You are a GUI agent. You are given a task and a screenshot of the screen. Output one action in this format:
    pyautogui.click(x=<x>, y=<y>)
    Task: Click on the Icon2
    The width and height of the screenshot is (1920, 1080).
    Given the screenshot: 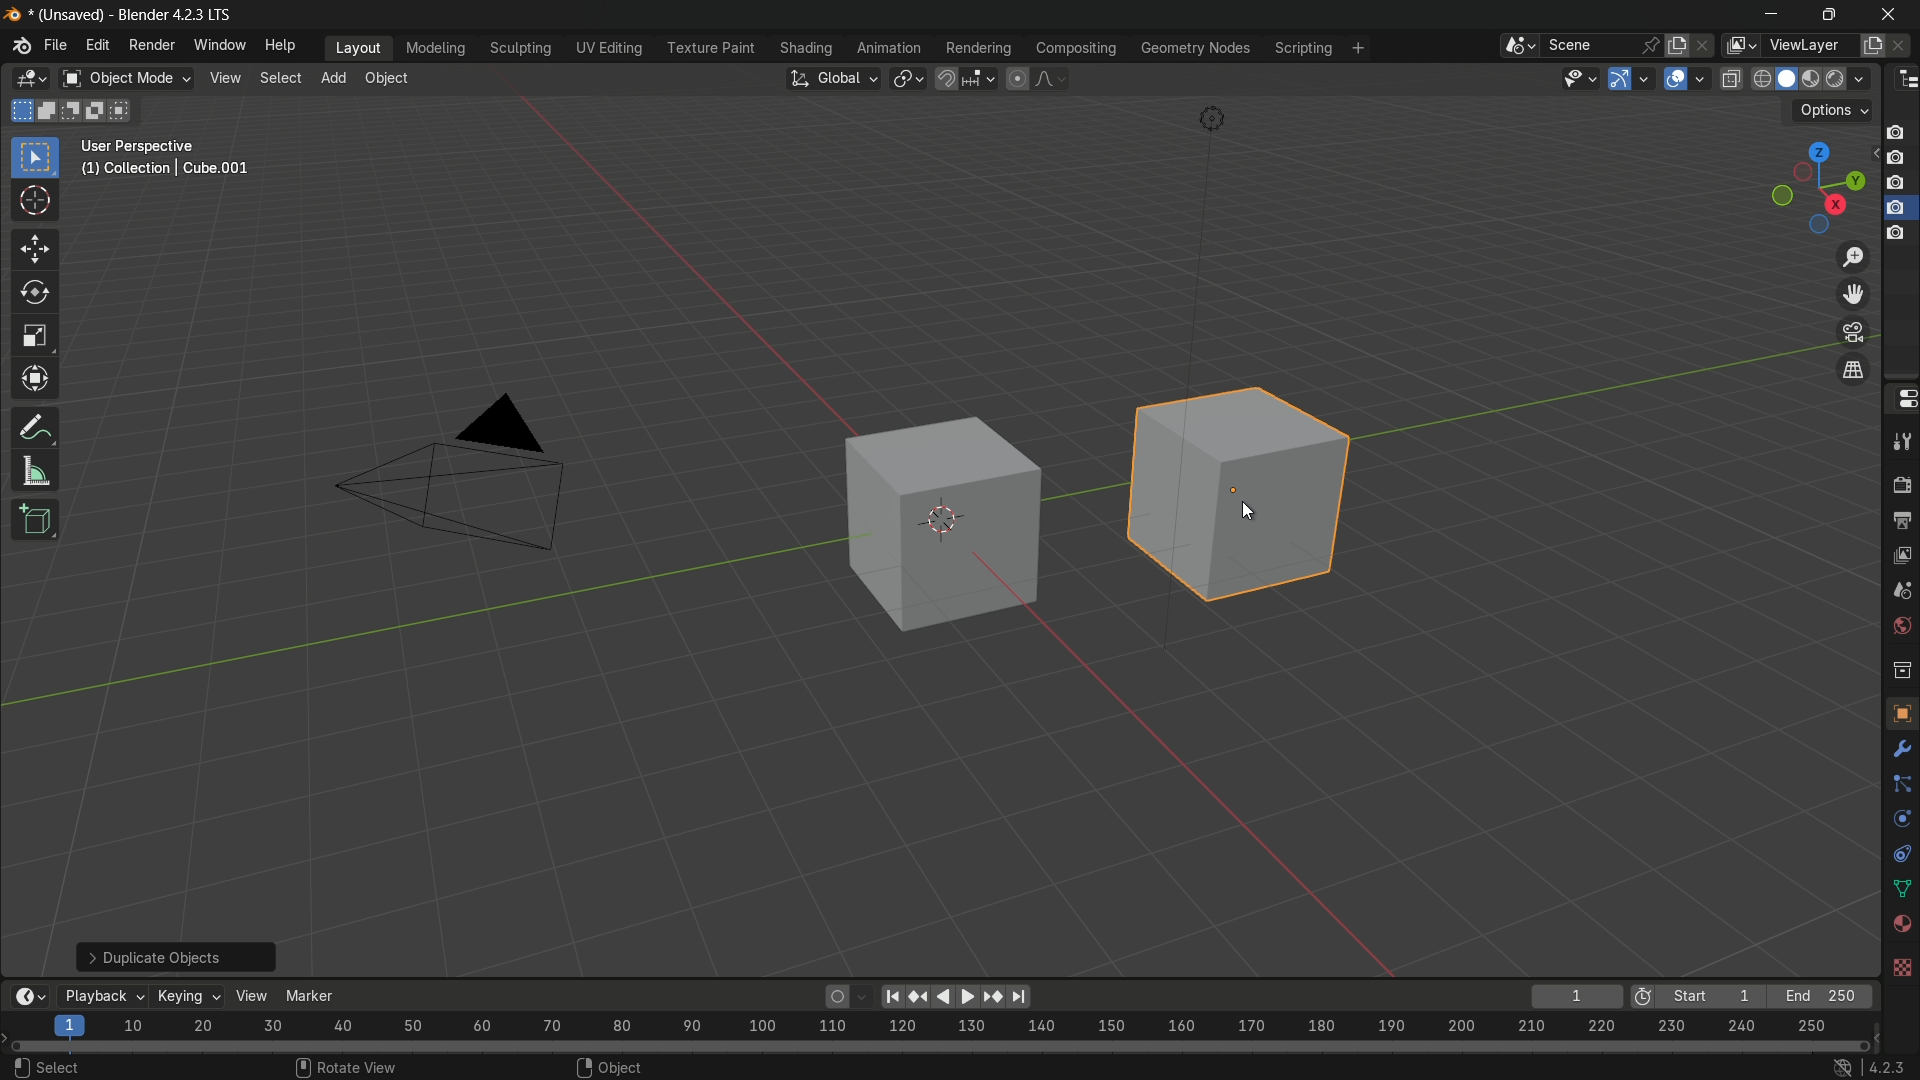 What is the action you would take?
    pyautogui.click(x=1897, y=160)
    